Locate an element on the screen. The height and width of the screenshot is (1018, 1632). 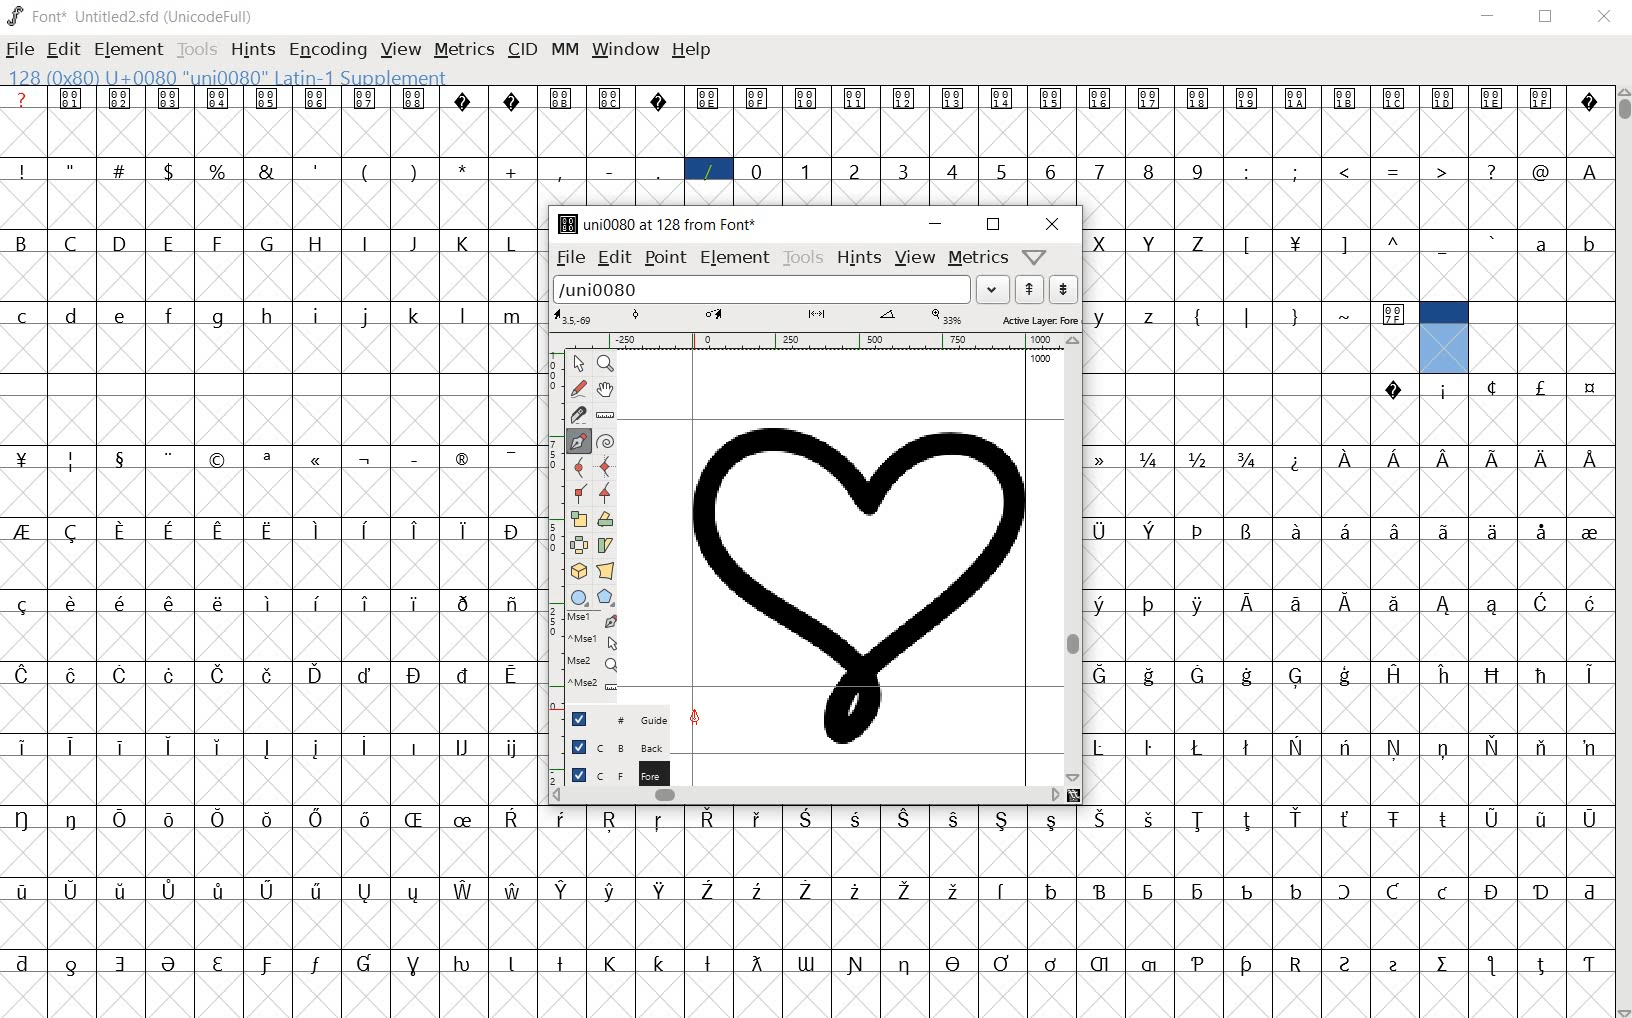
hints is located at coordinates (856, 257).